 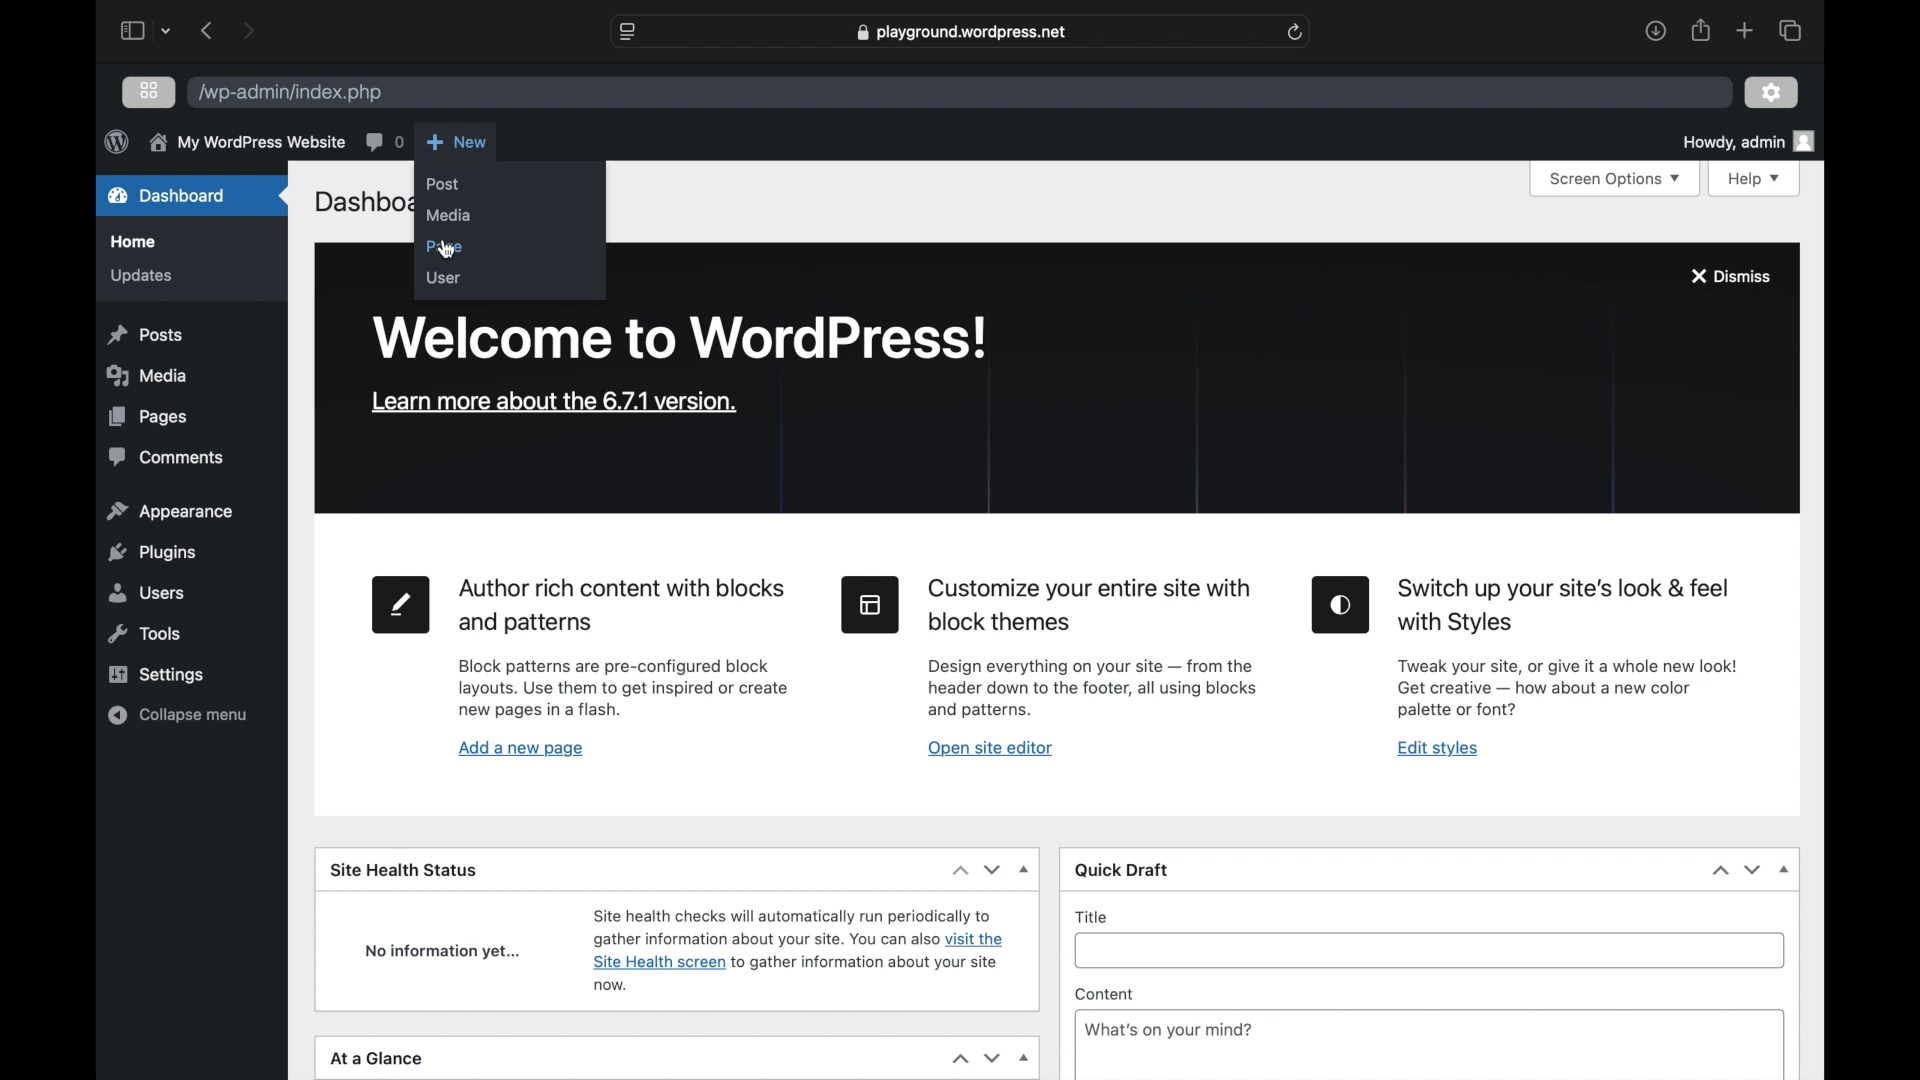 I want to click on user, so click(x=444, y=278).